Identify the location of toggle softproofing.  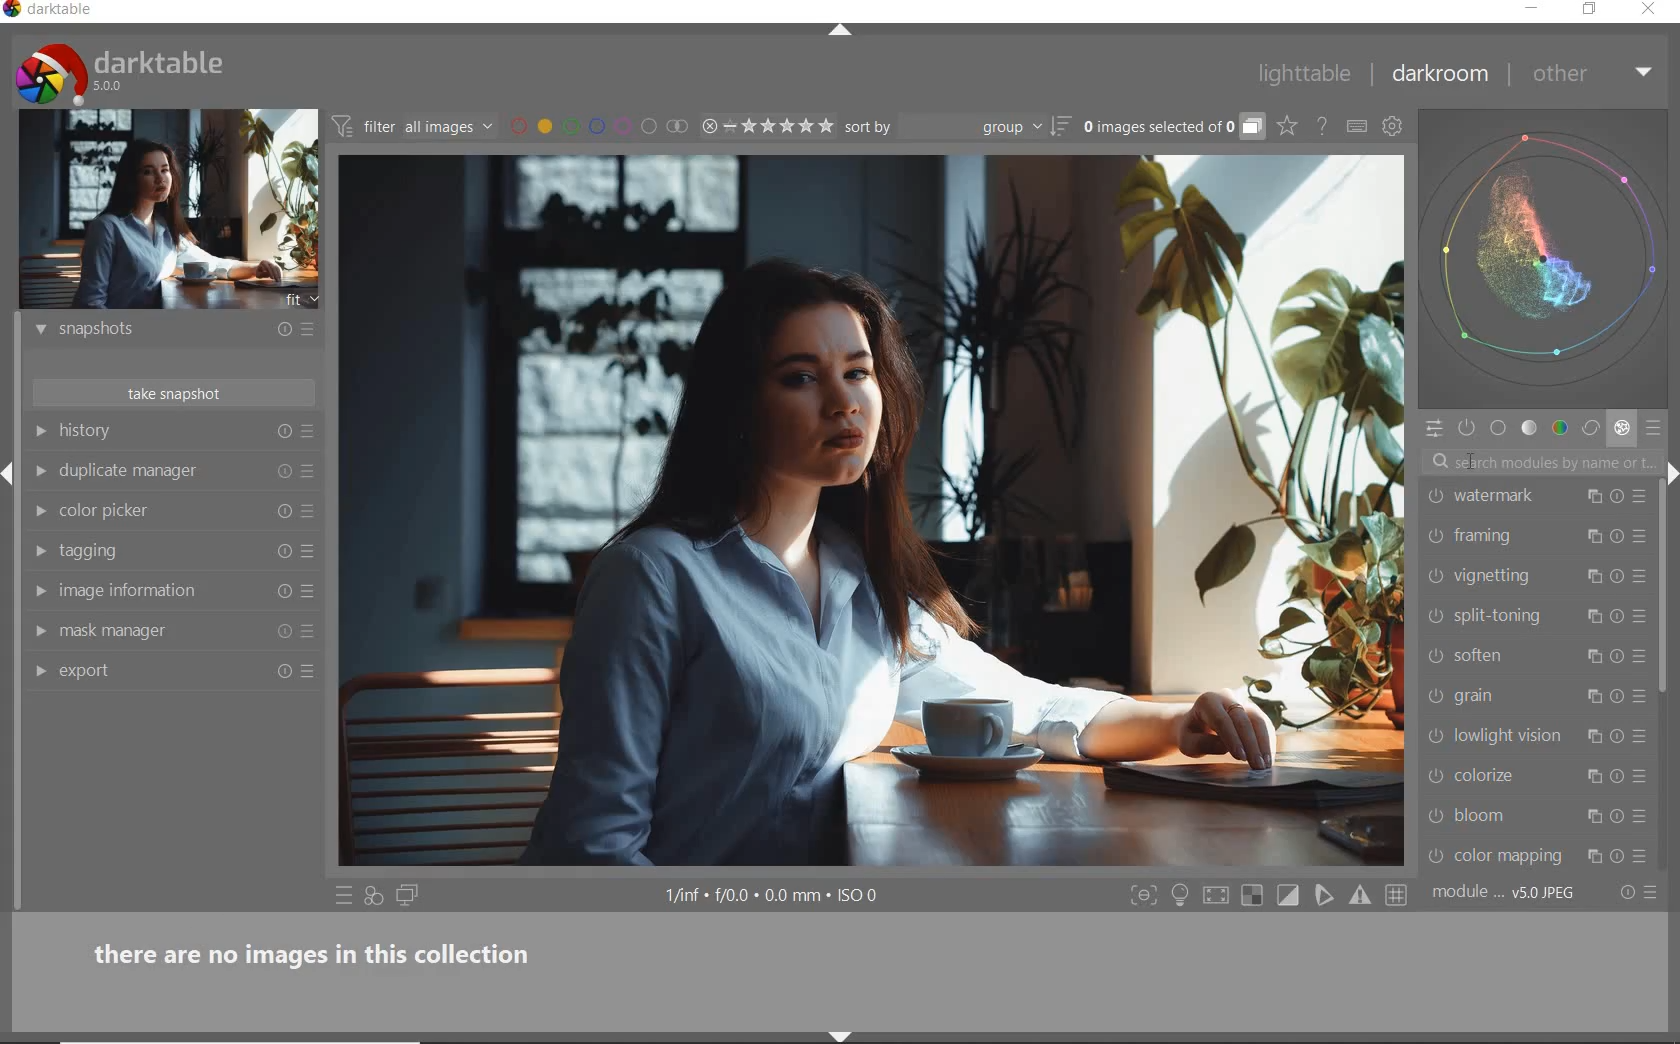
(1326, 898).